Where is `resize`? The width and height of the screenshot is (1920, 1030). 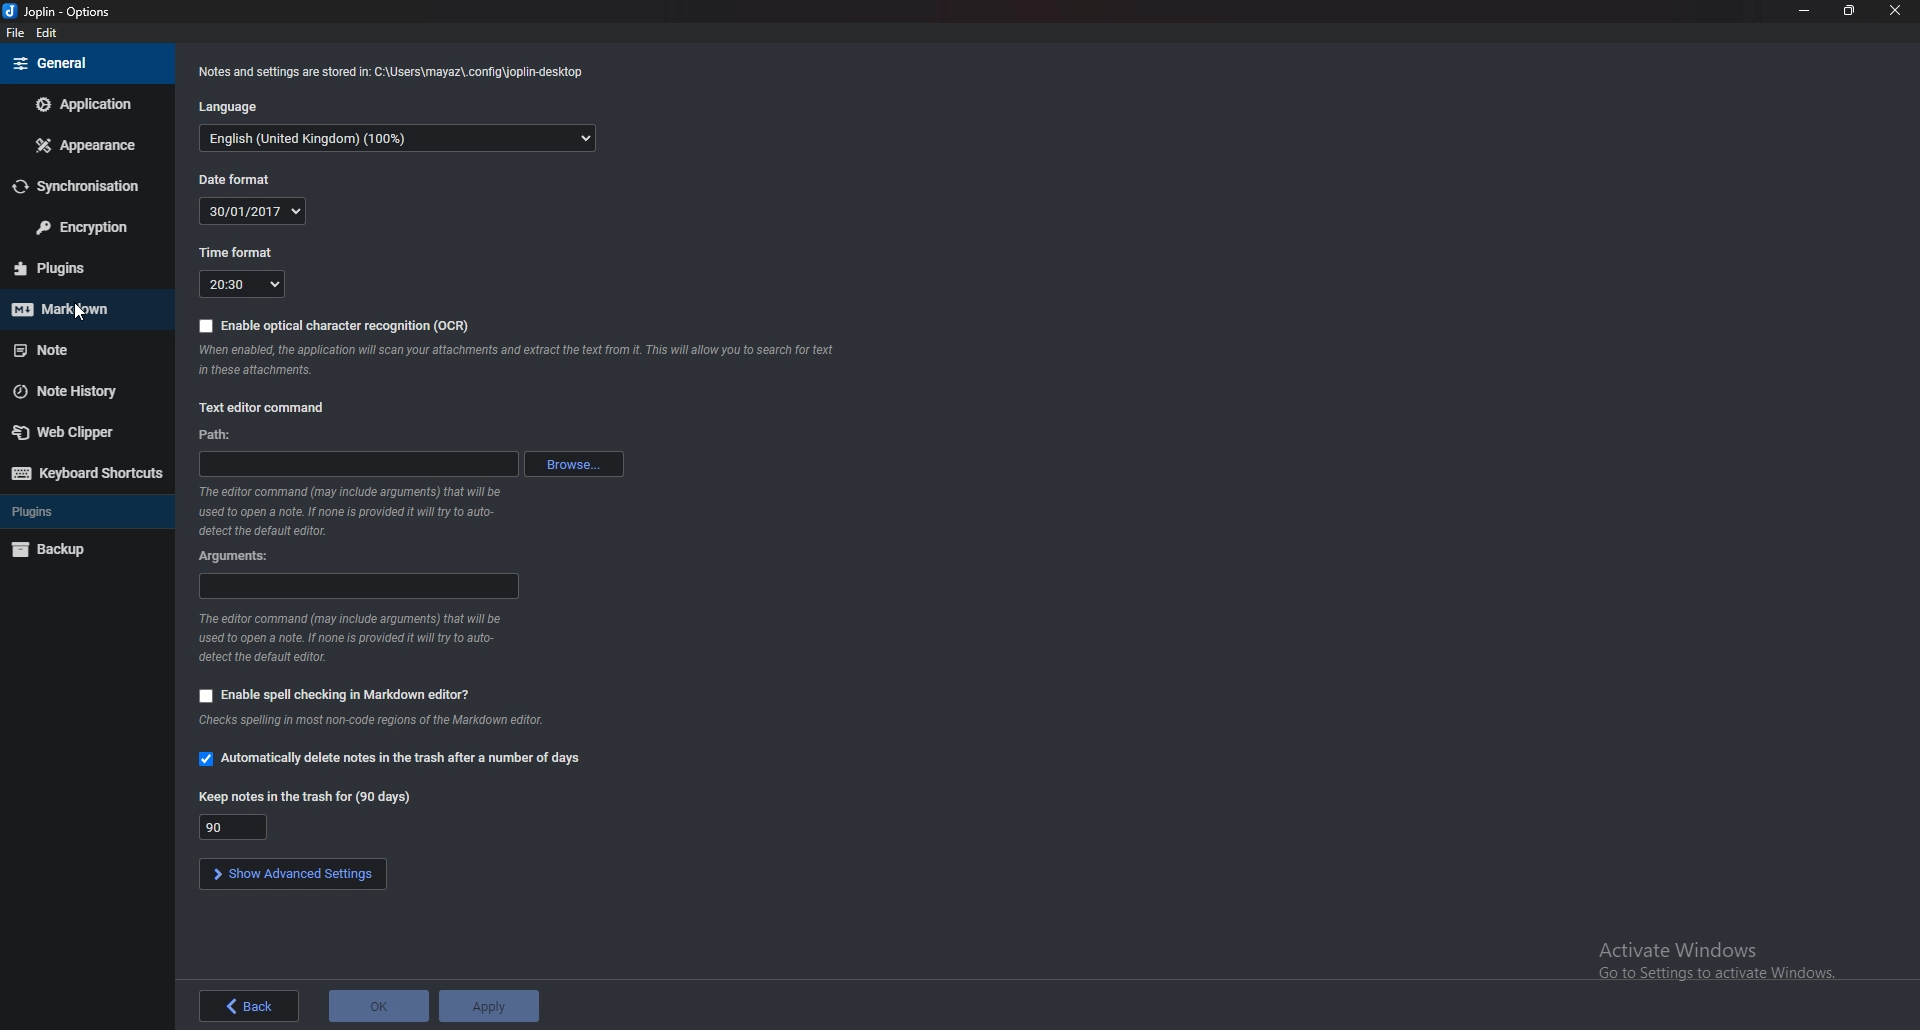
resize is located at coordinates (1850, 11).